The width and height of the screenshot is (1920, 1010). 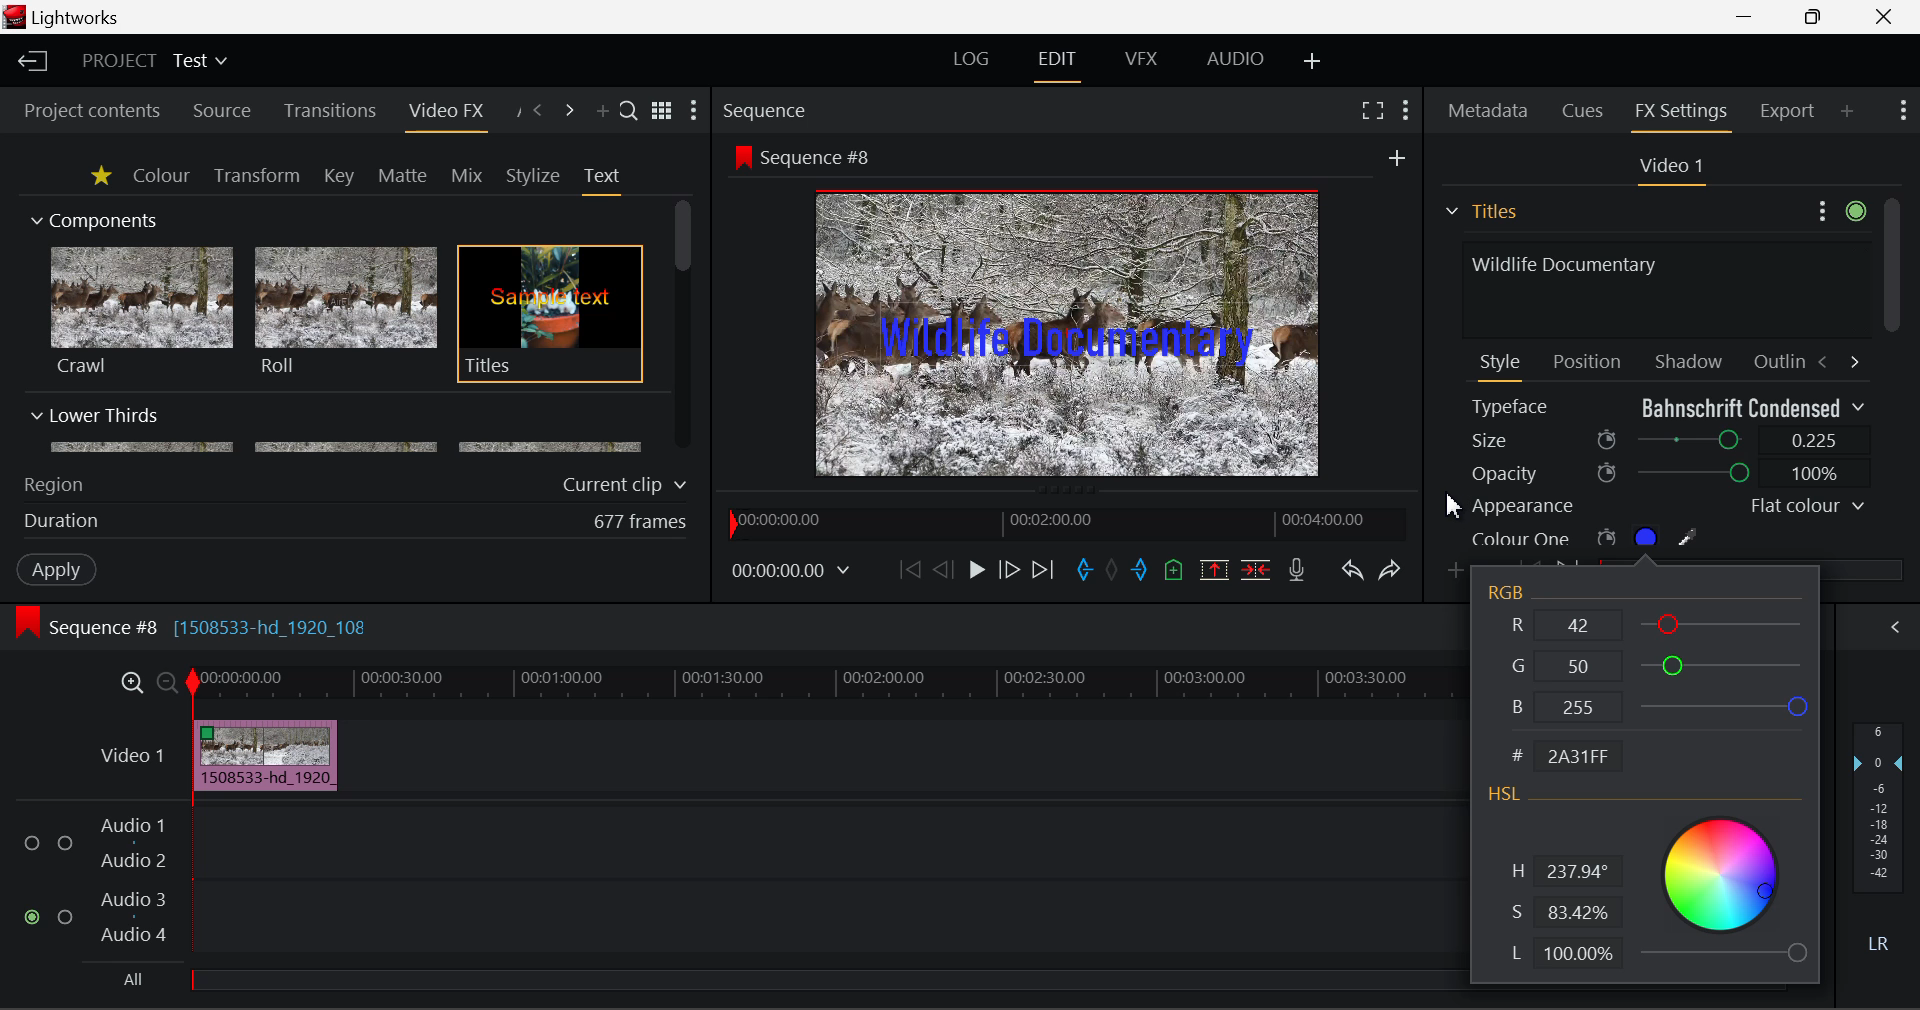 What do you see at coordinates (466, 177) in the screenshot?
I see `Mix` at bounding box center [466, 177].